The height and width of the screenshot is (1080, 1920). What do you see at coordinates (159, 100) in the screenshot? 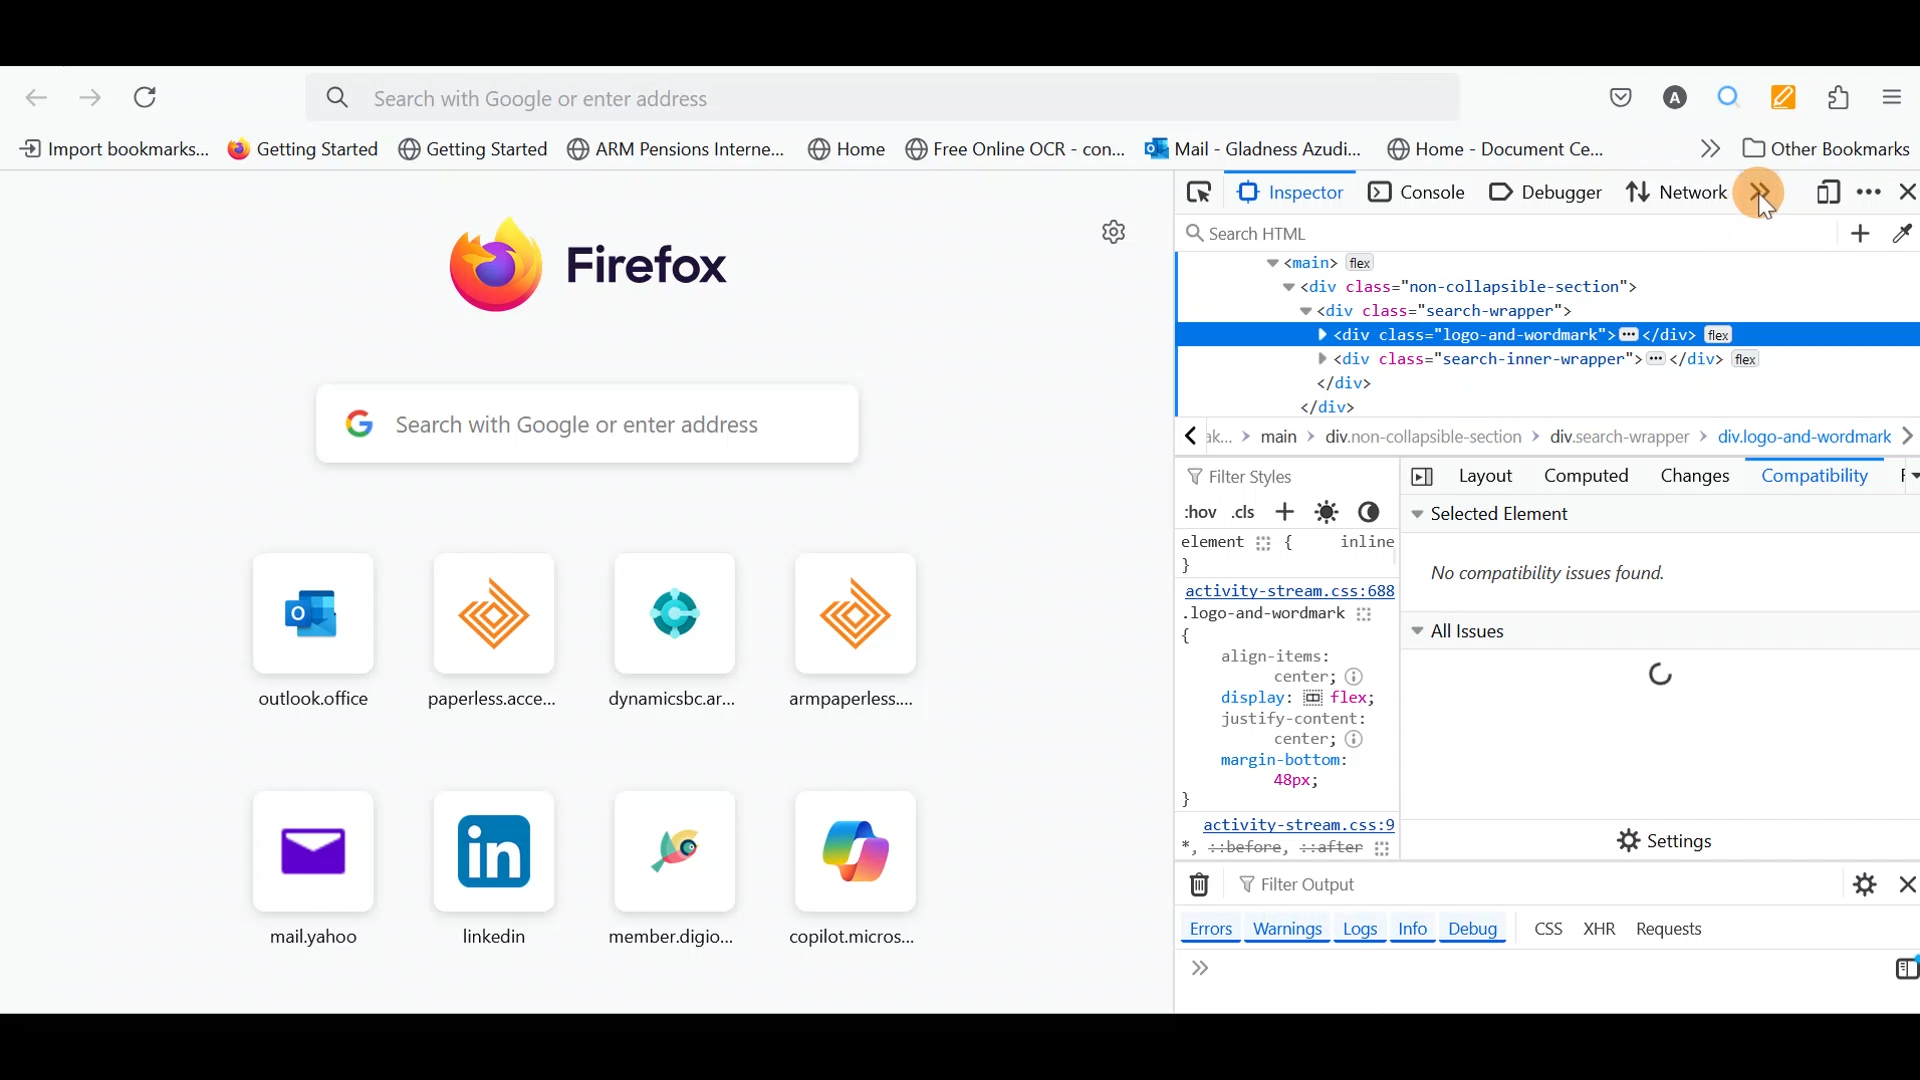
I see `Reload current page` at bounding box center [159, 100].